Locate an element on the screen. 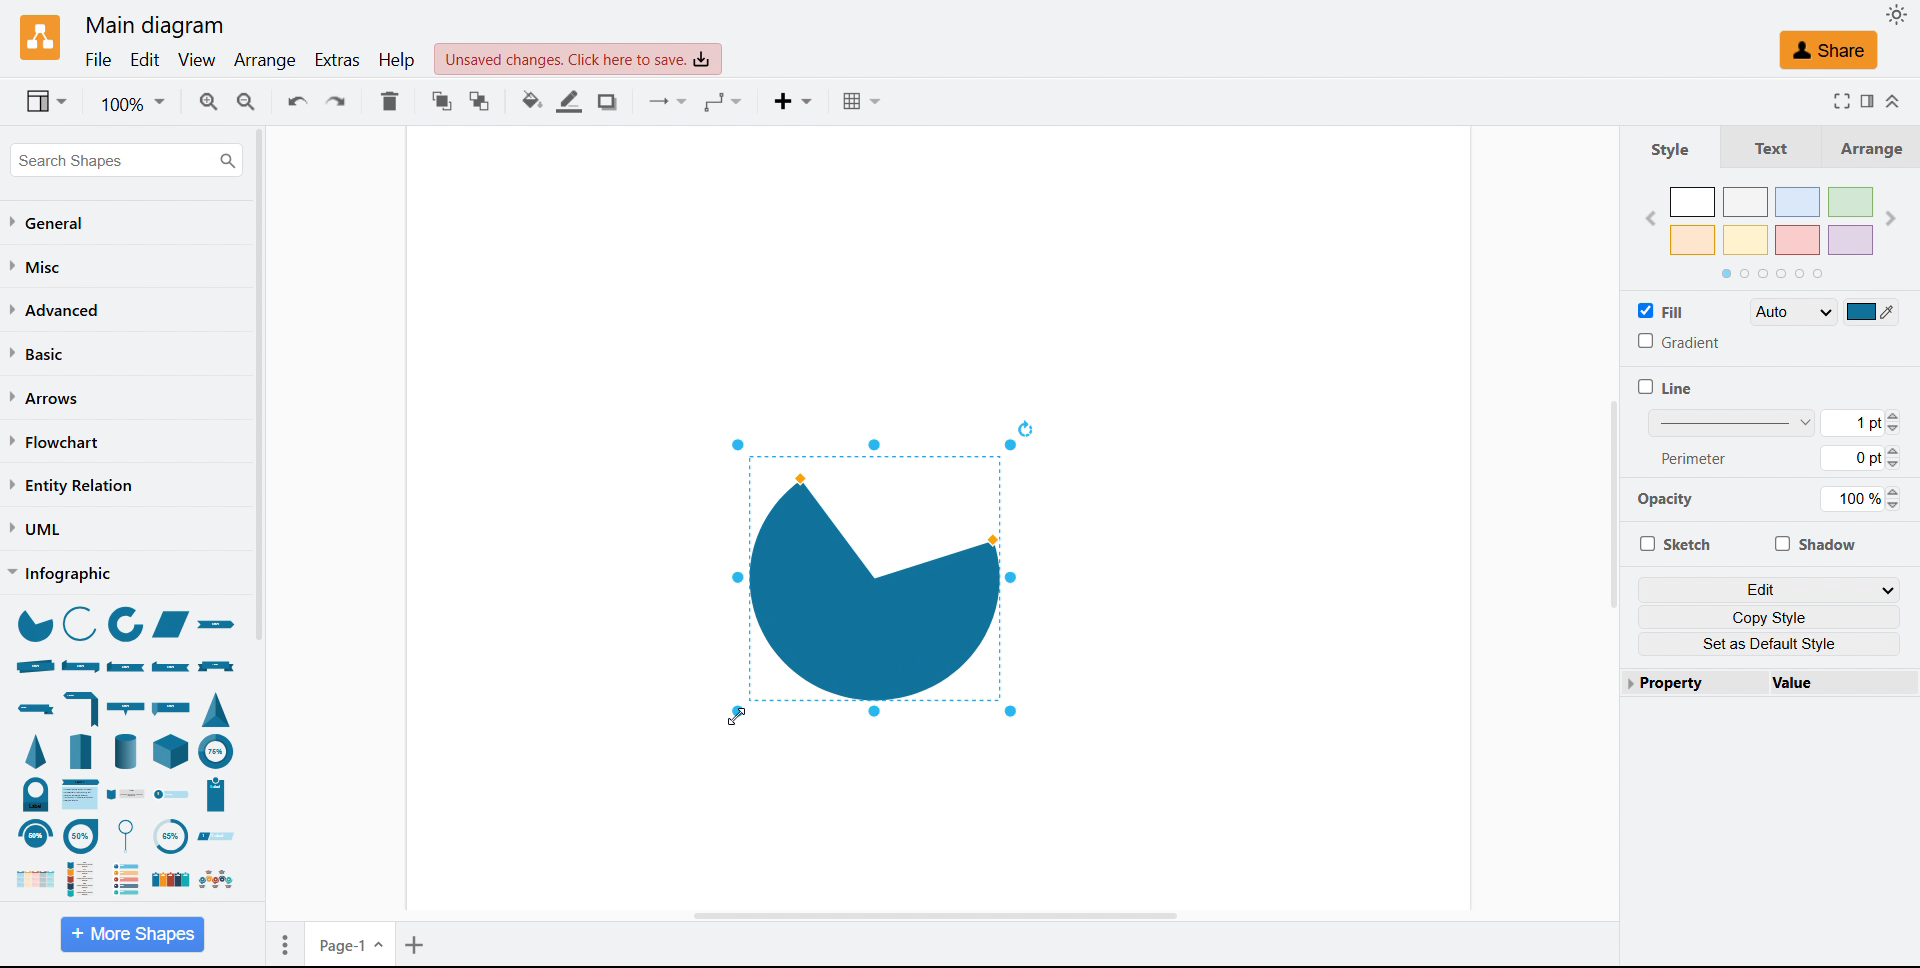 Image resolution: width=1920 pixels, height=968 pixels. flag is located at coordinates (174, 706).